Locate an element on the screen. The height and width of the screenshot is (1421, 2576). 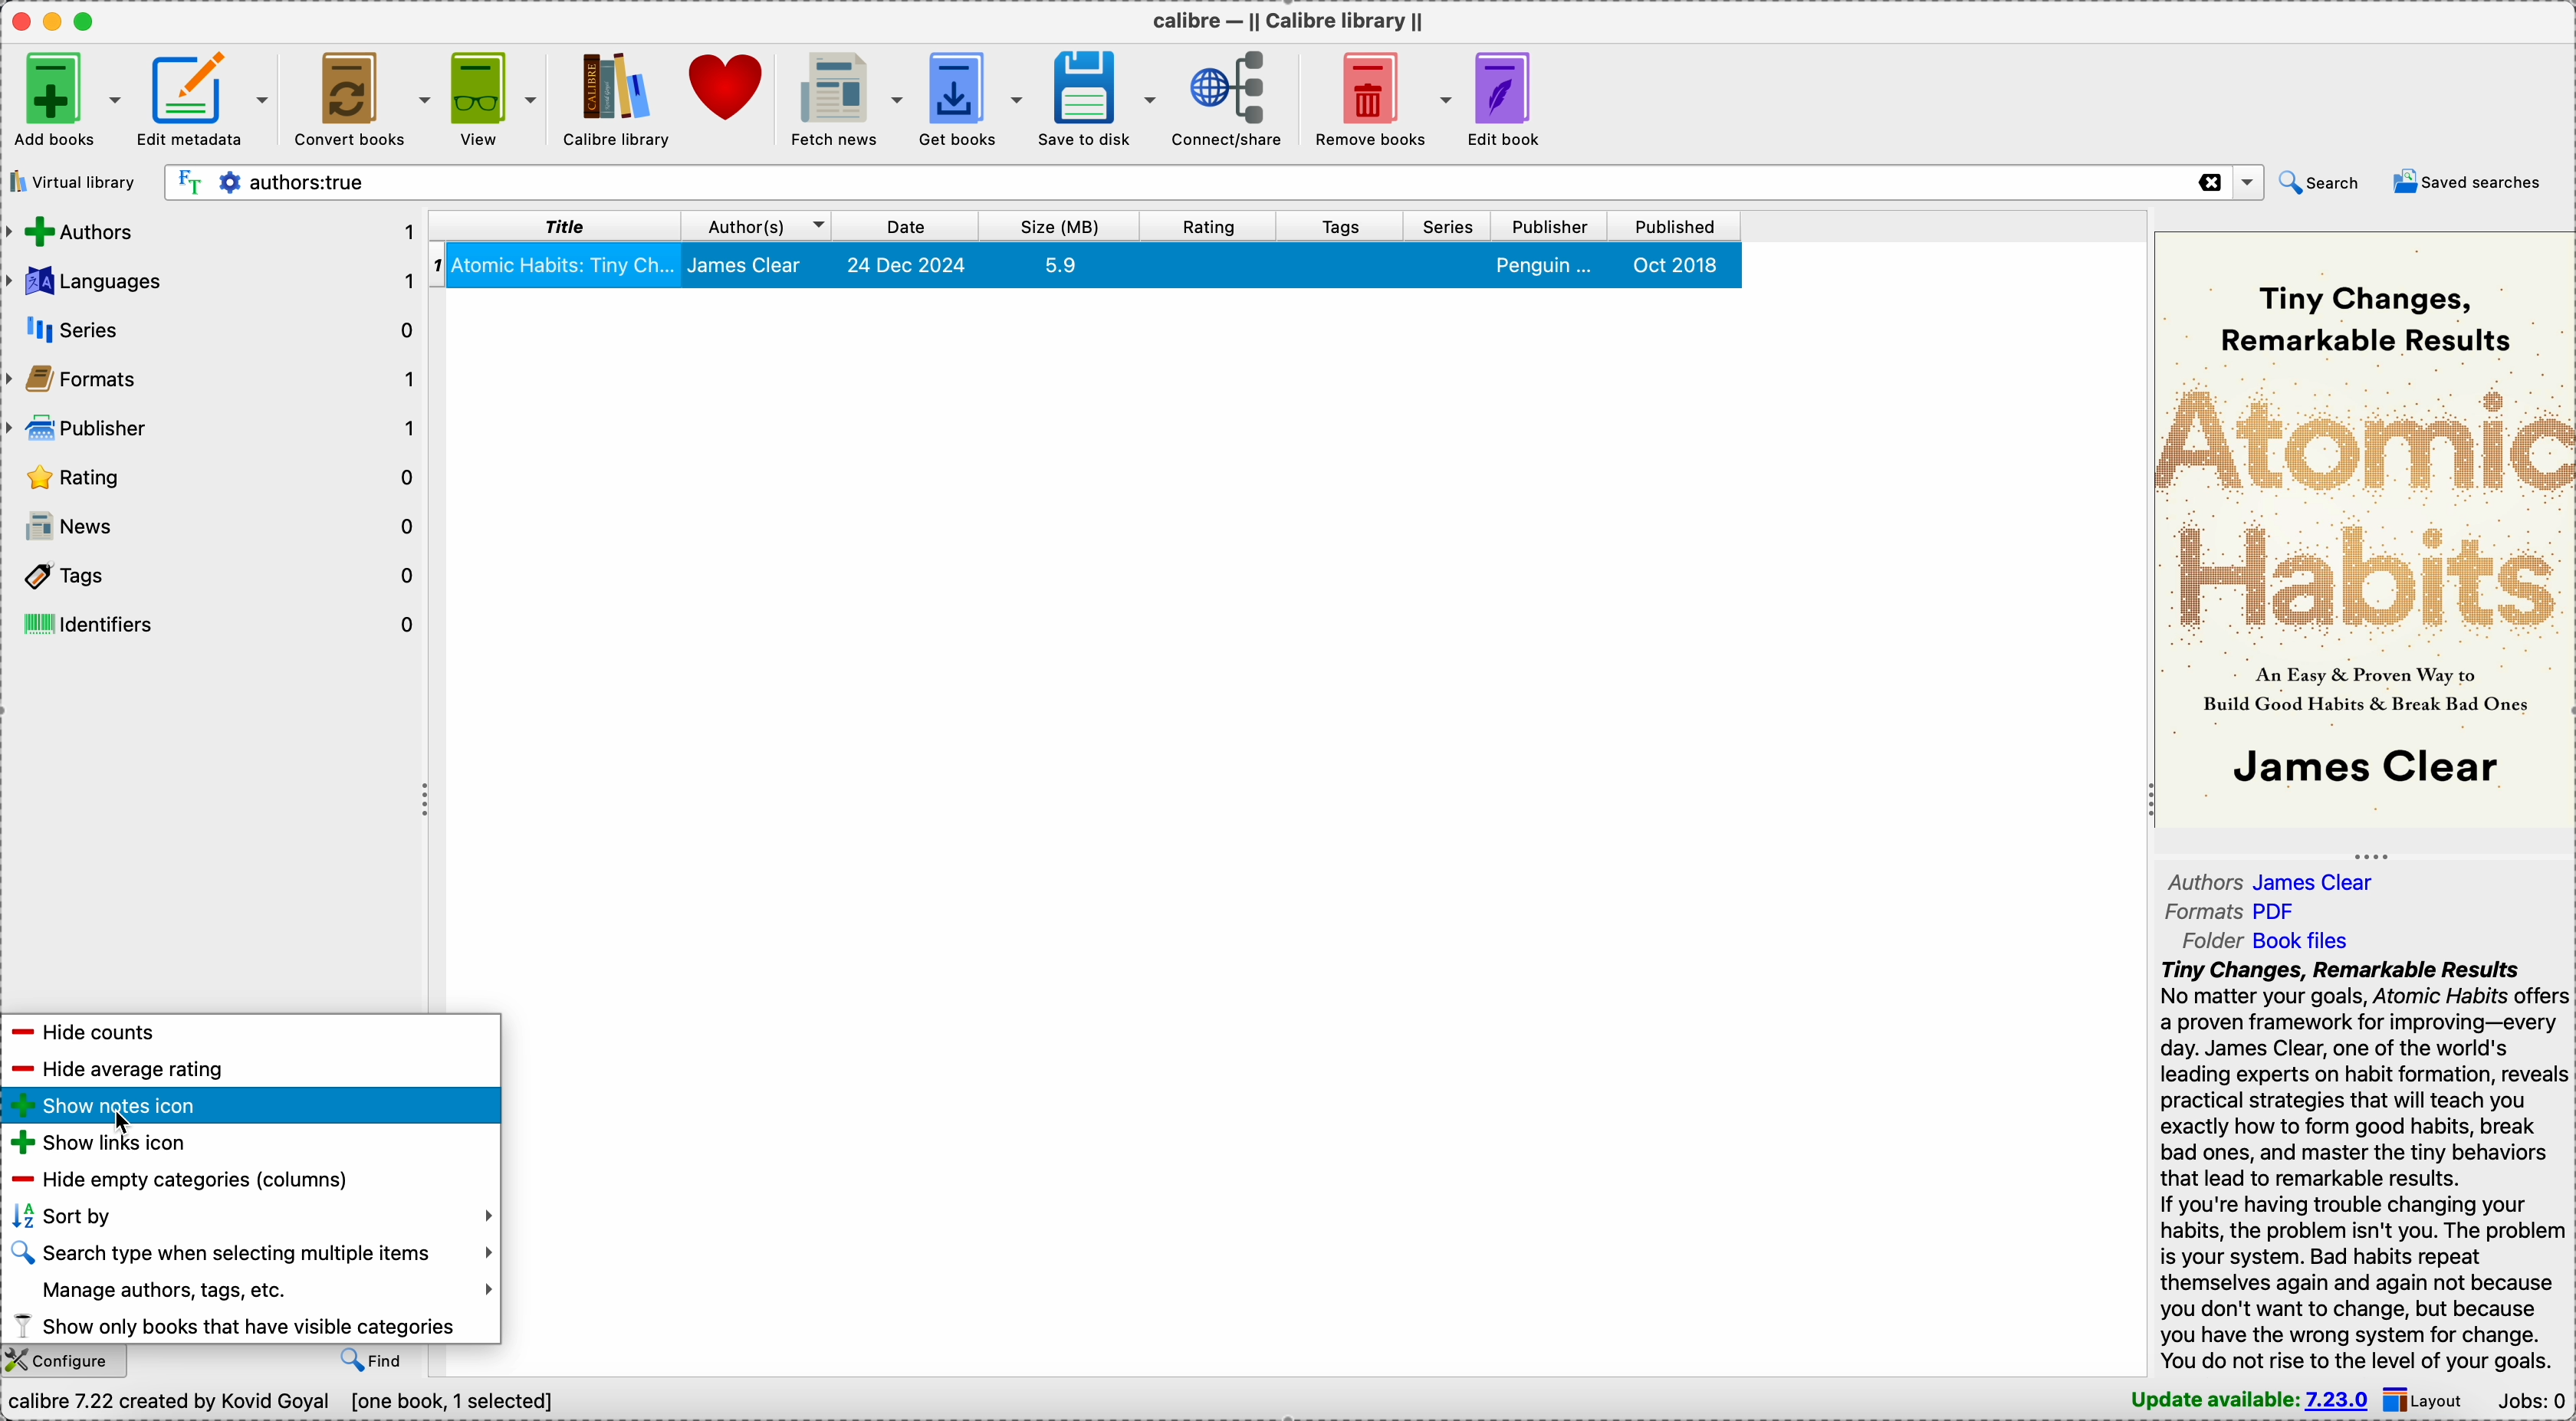
languages is located at coordinates (213, 281).